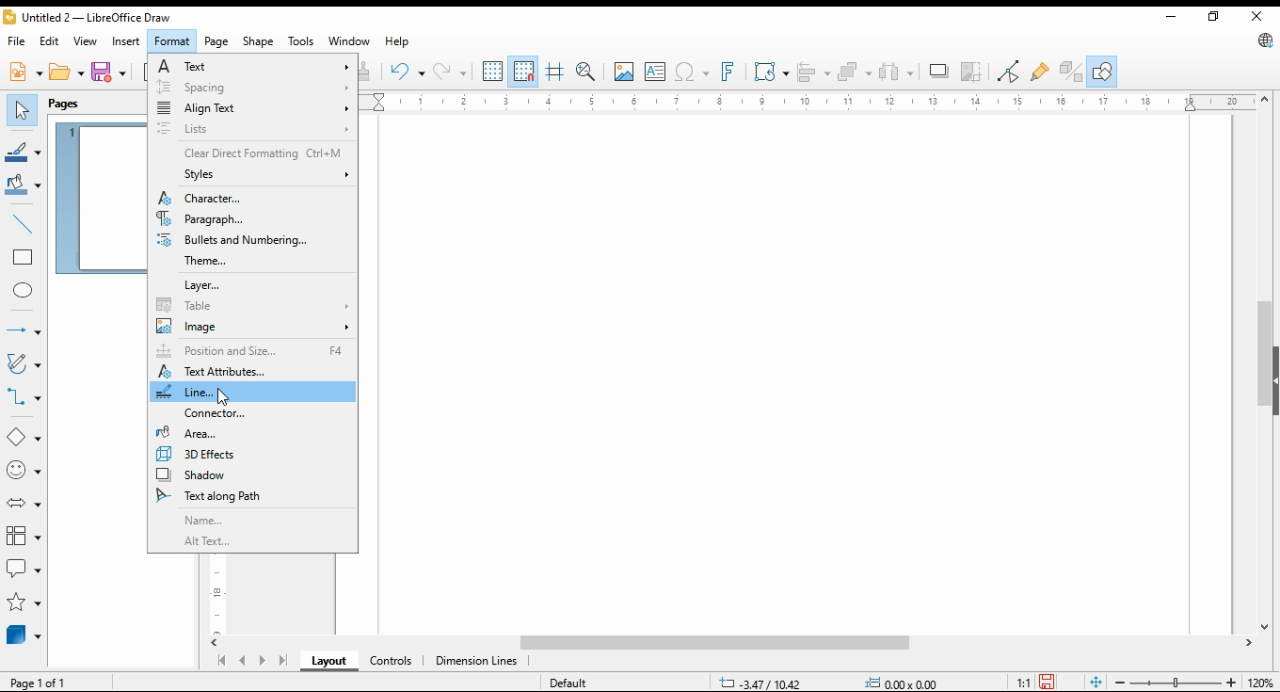 Image resolution: width=1280 pixels, height=692 pixels. I want to click on insert text box, so click(655, 71).